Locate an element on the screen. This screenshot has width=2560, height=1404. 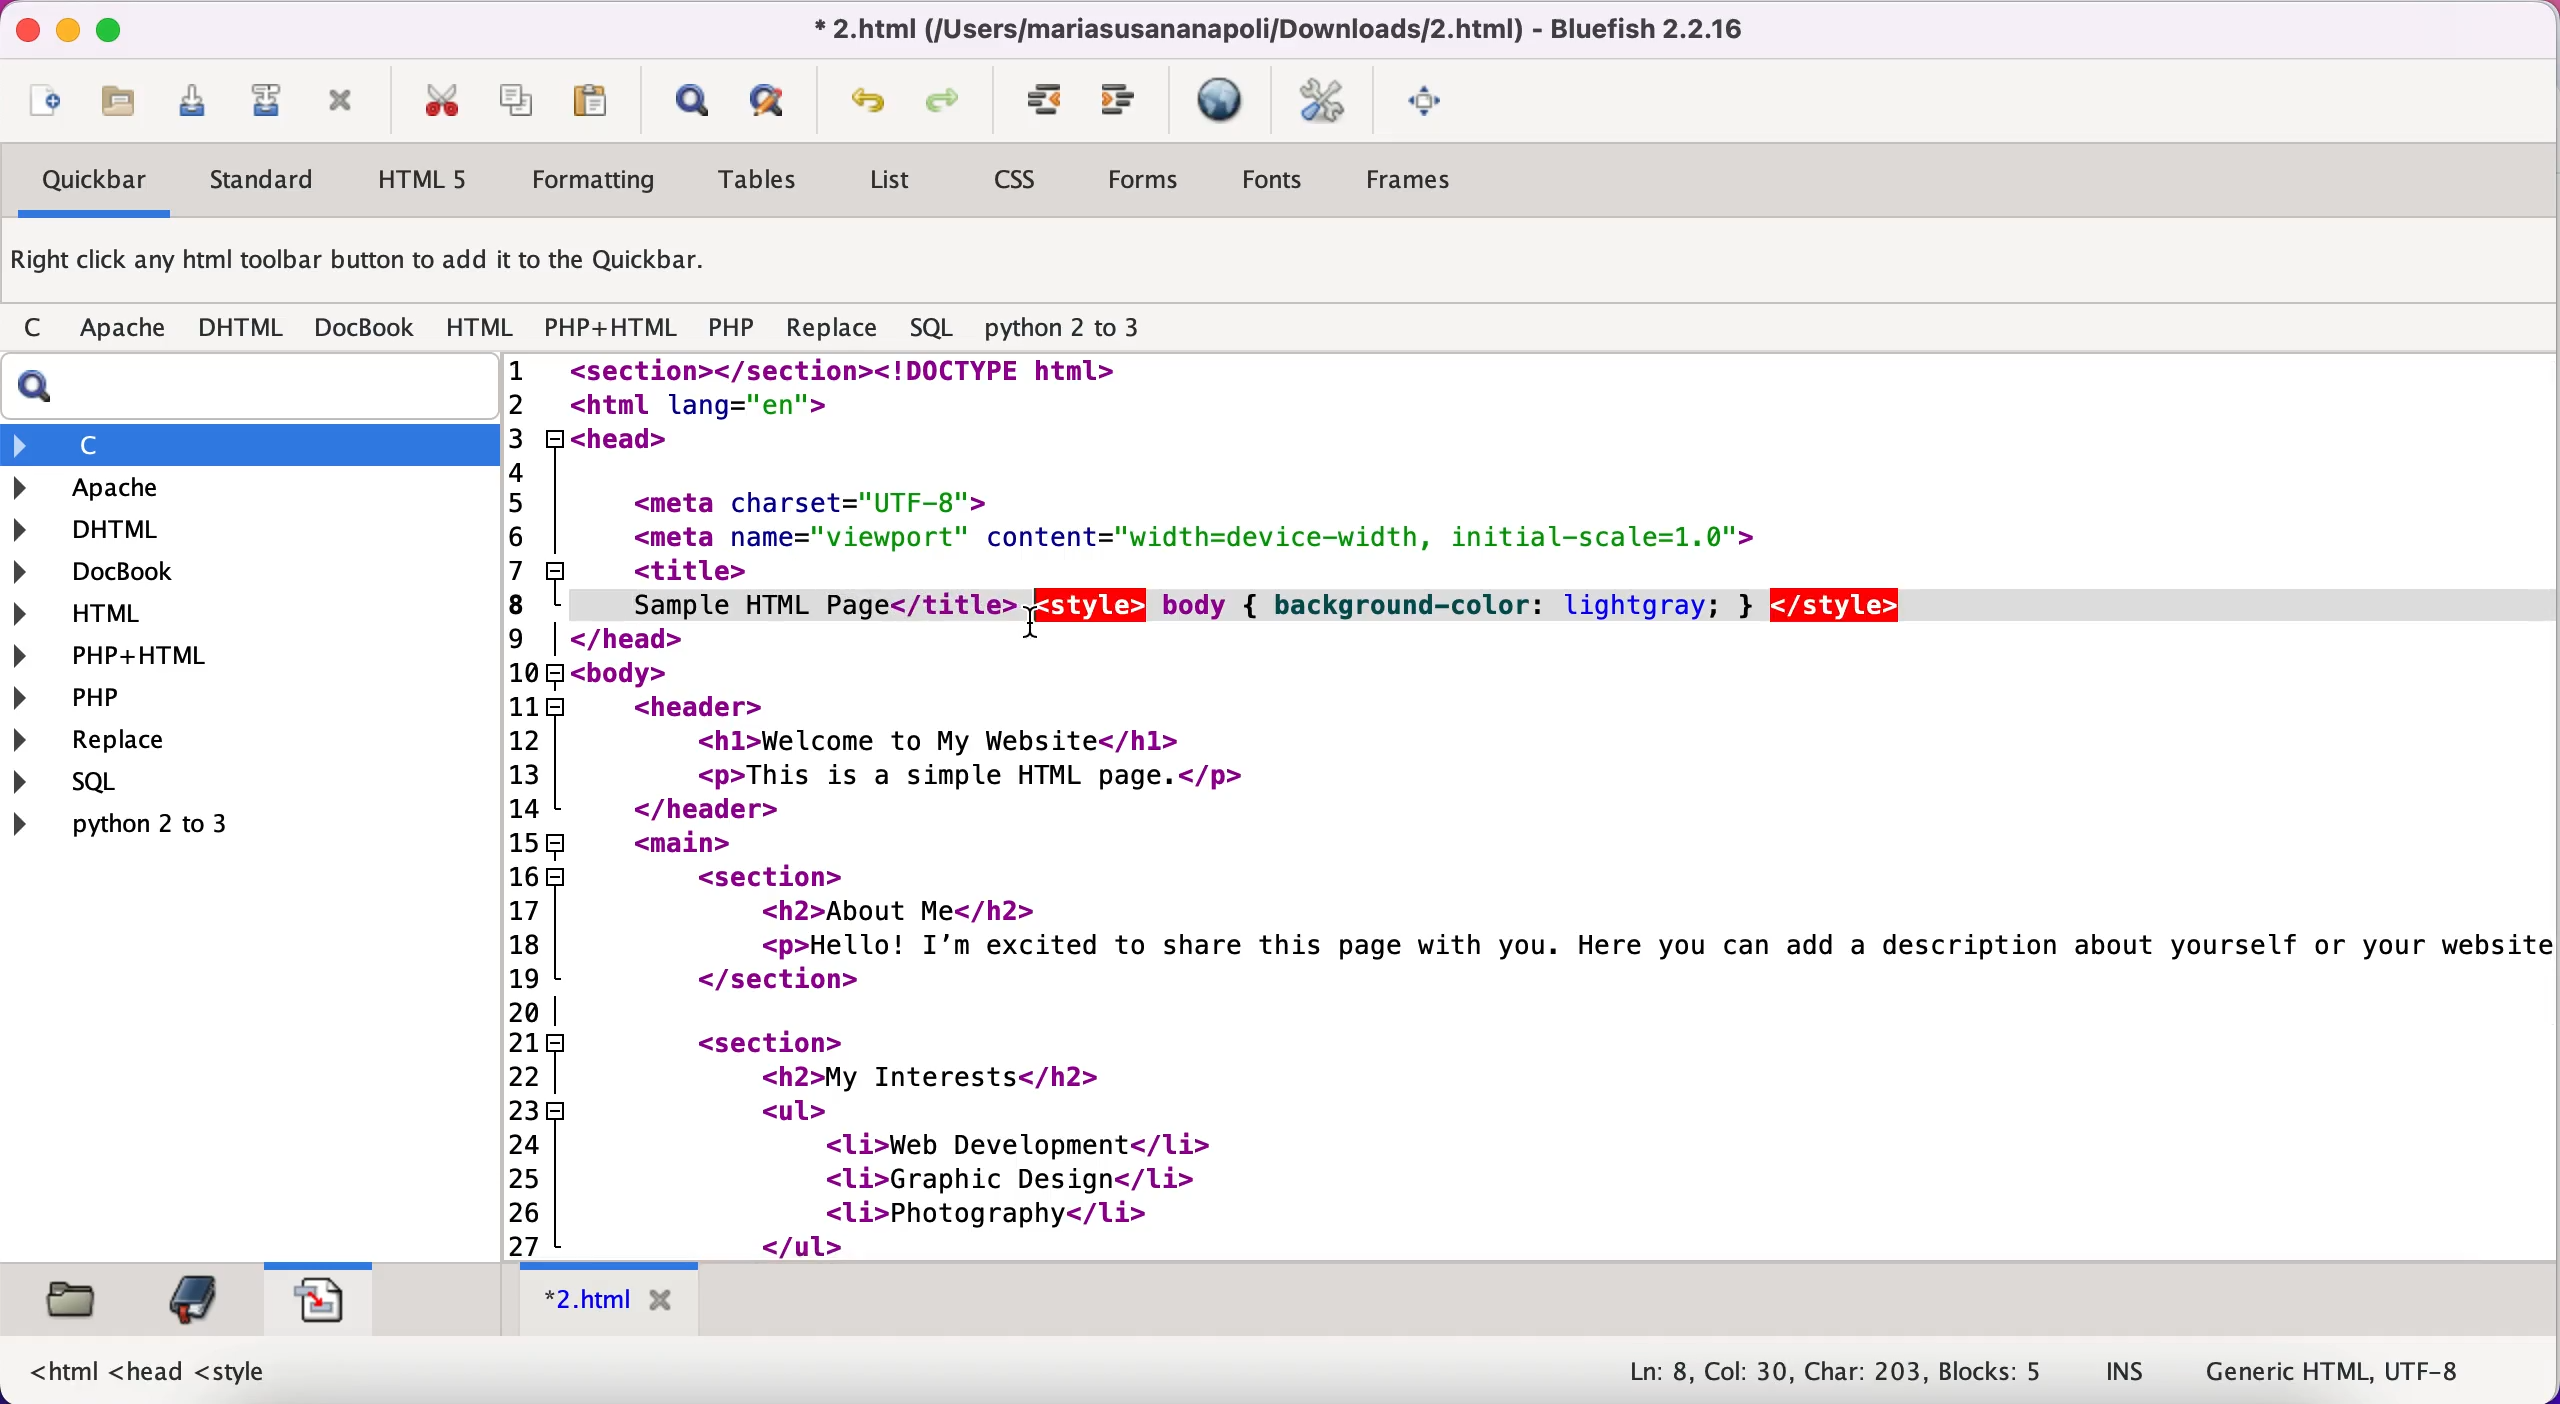
Html code to create a website. It talks about "This is my website" in the header. In the <main> section it says "Hello! I am excited to share this page with you." It also lists different interests under "My interests" and provides the html code for designing the entire structure of the website.  is located at coordinates (1566, 805).